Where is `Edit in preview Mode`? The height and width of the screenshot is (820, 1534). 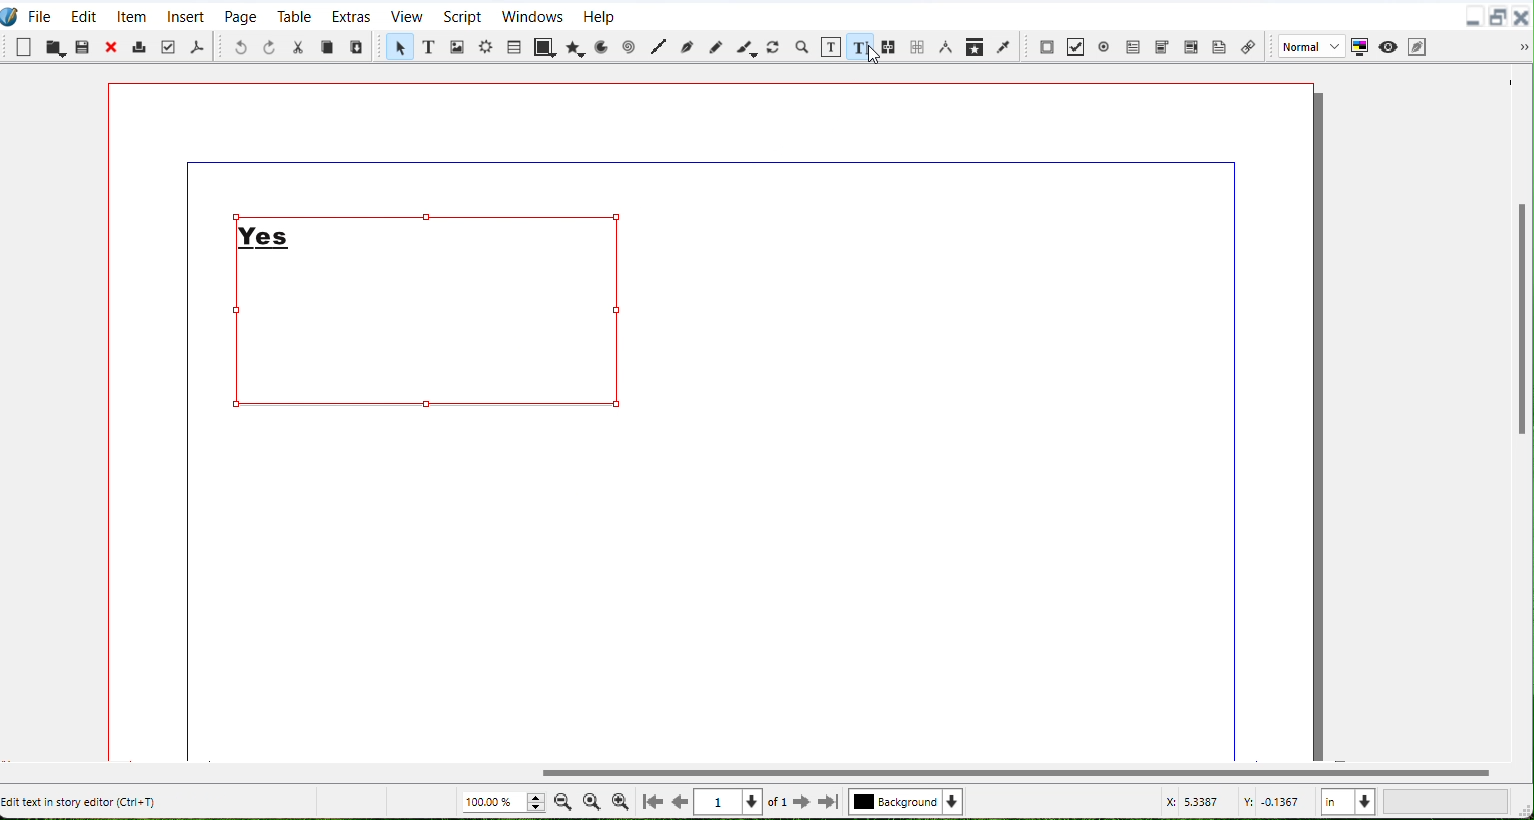 Edit in preview Mode is located at coordinates (1418, 46).